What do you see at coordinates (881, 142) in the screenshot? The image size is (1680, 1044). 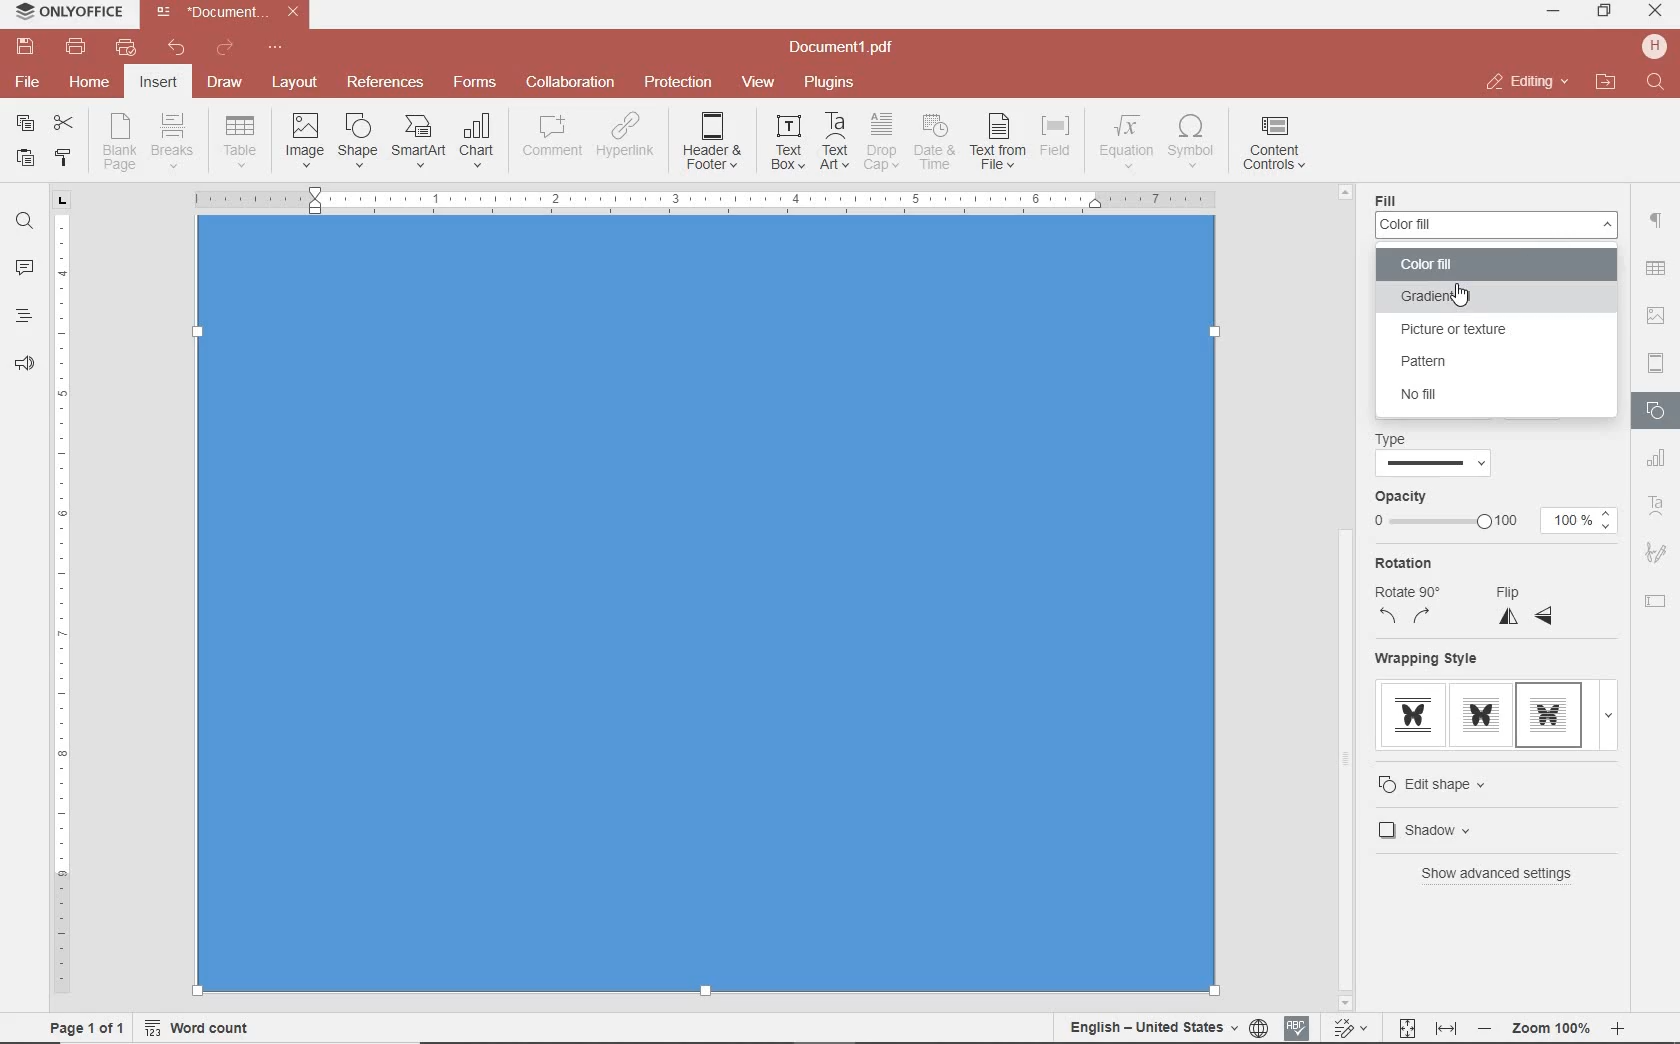 I see `DROP CAP` at bounding box center [881, 142].